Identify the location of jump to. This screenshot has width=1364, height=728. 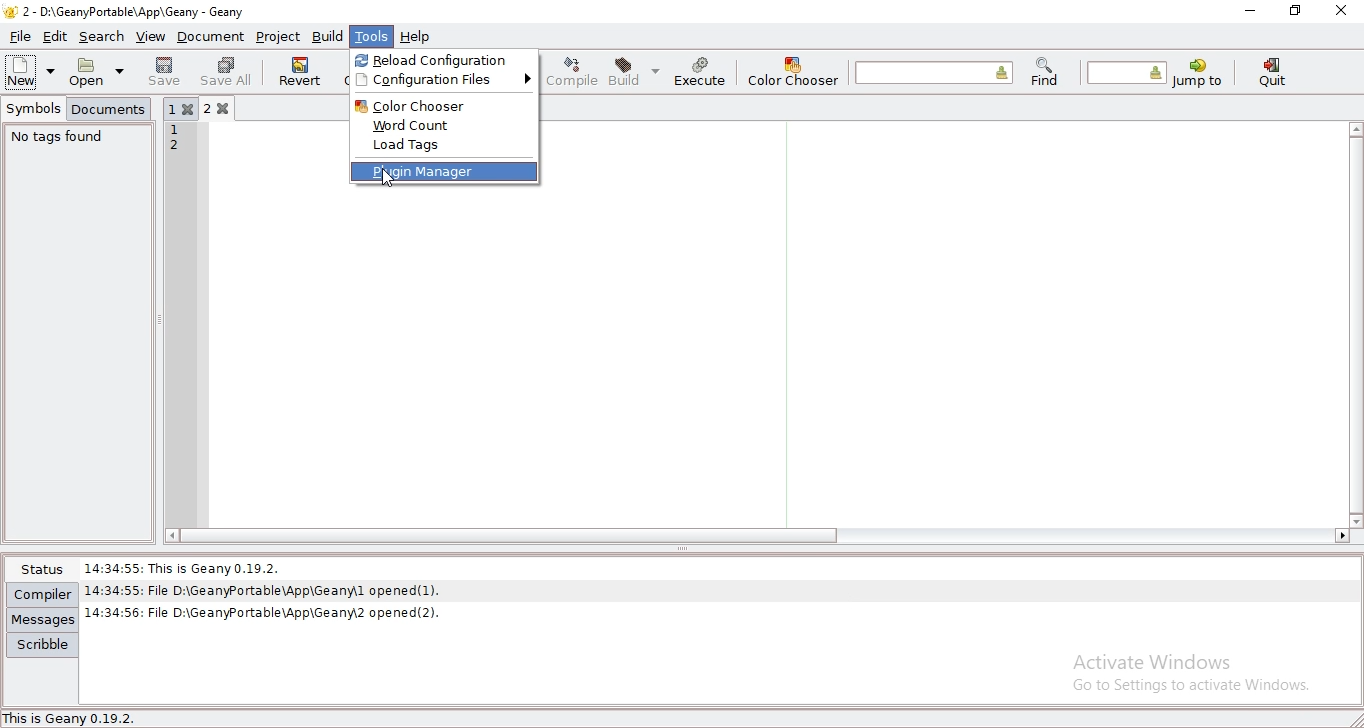
(1196, 74).